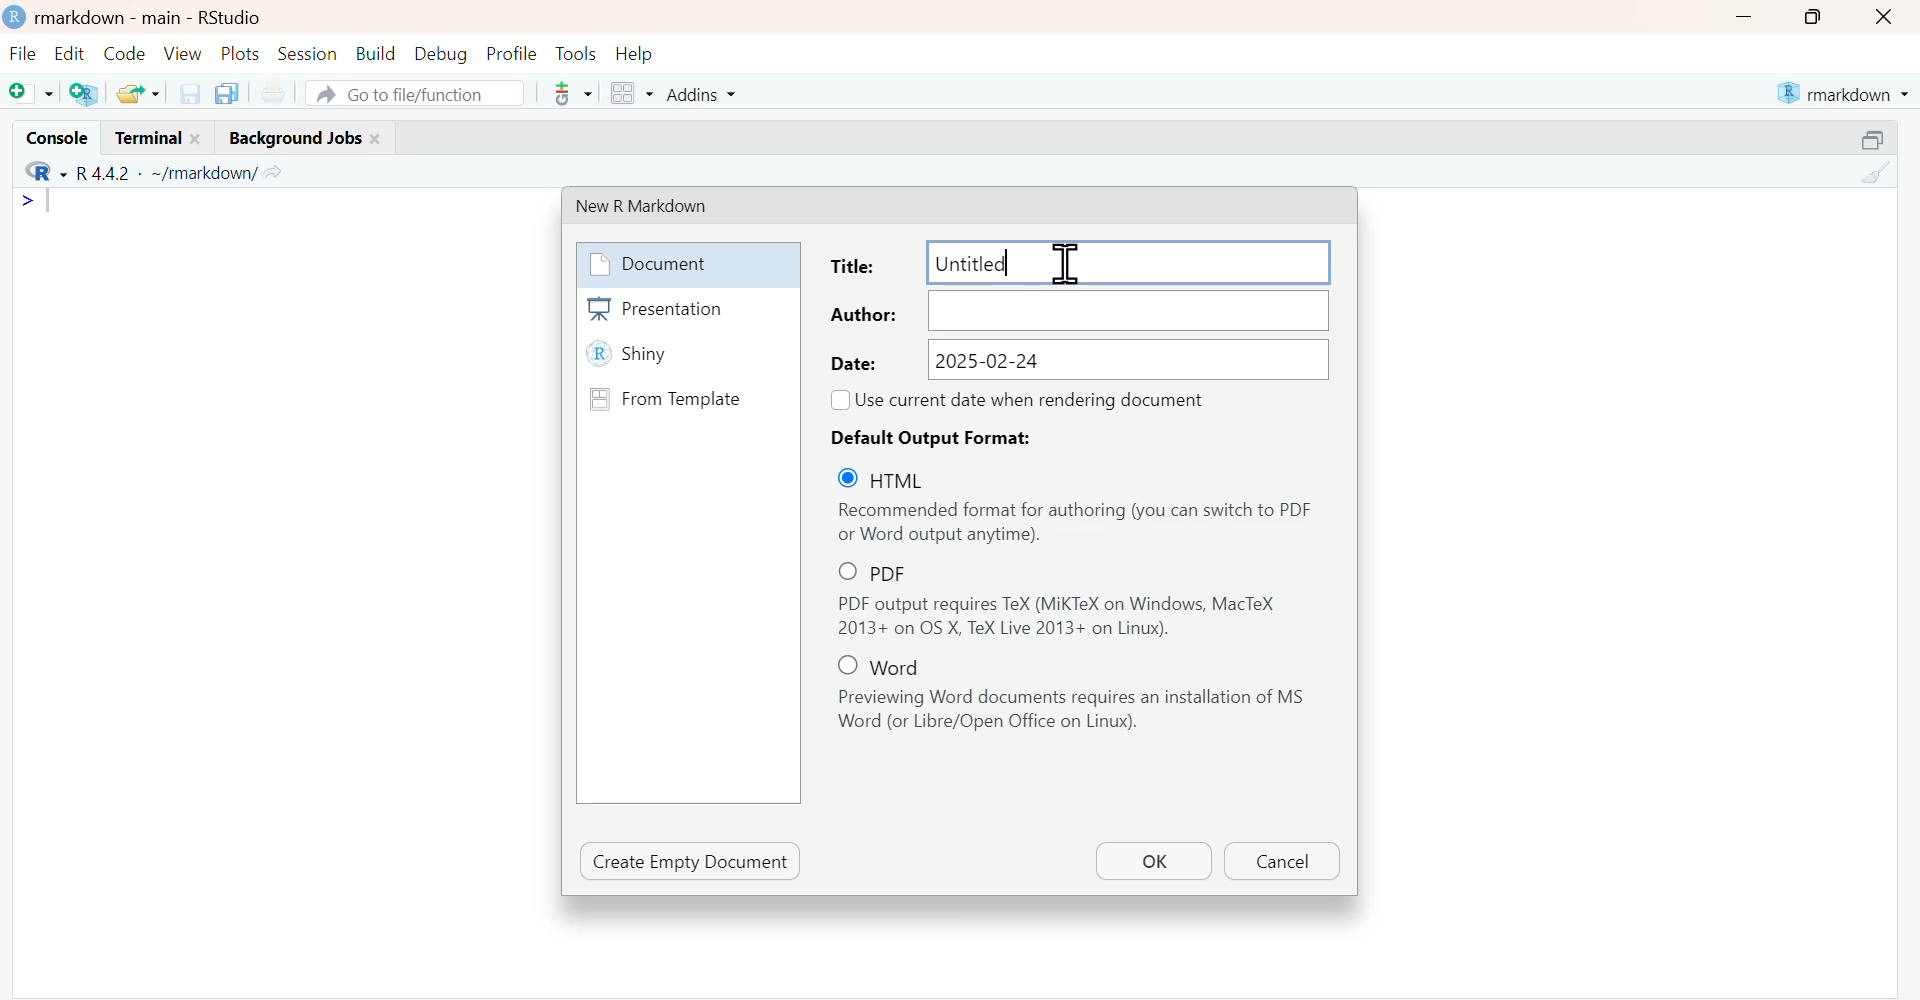 The width and height of the screenshot is (1920, 1000). What do you see at coordinates (189, 93) in the screenshot?
I see `Save current document` at bounding box center [189, 93].